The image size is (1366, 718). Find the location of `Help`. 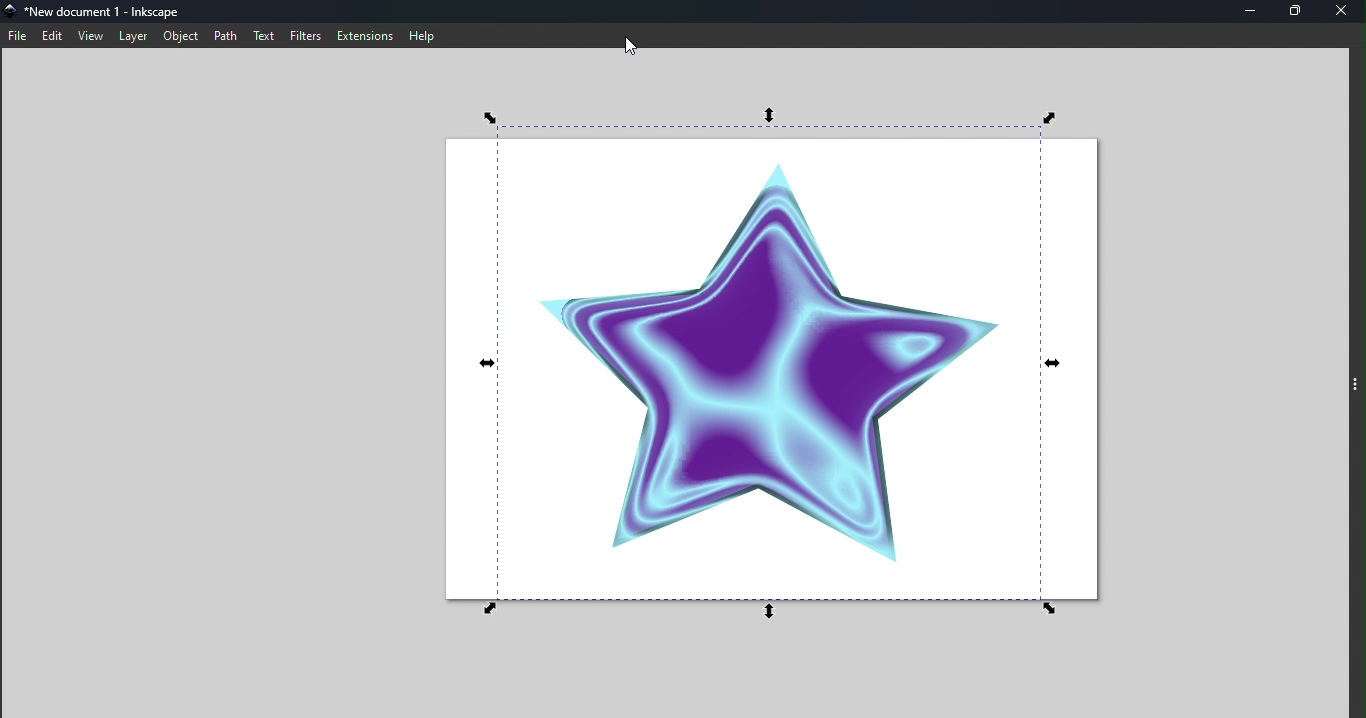

Help is located at coordinates (425, 35).